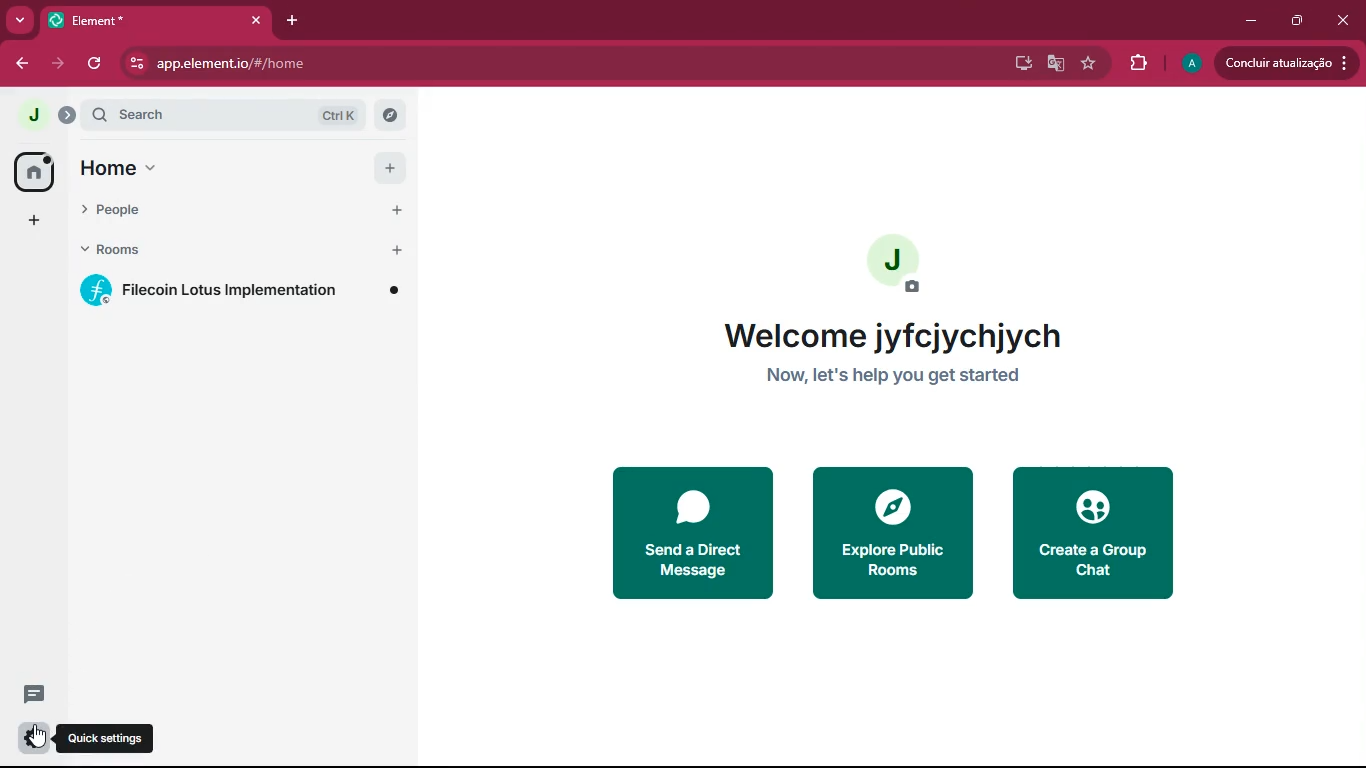 The height and width of the screenshot is (768, 1366). I want to click on favourite, so click(1087, 64).